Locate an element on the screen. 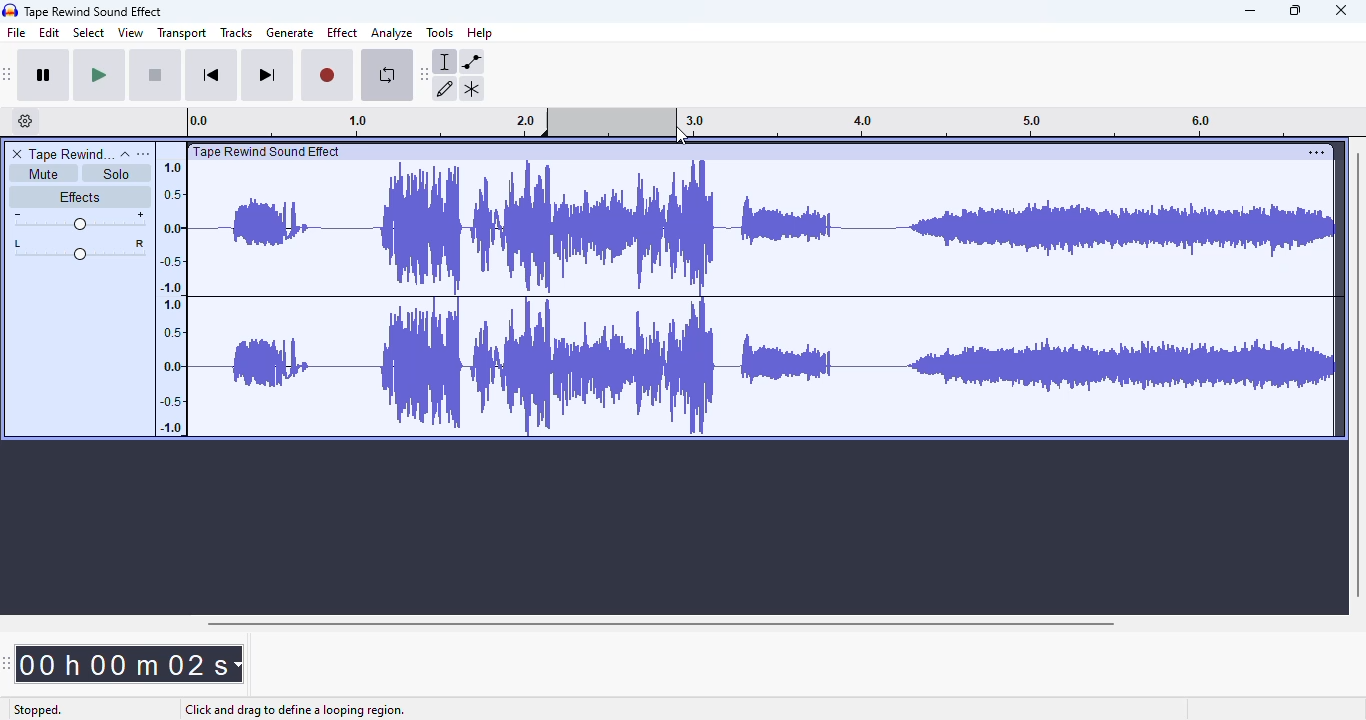  edit is located at coordinates (50, 33).